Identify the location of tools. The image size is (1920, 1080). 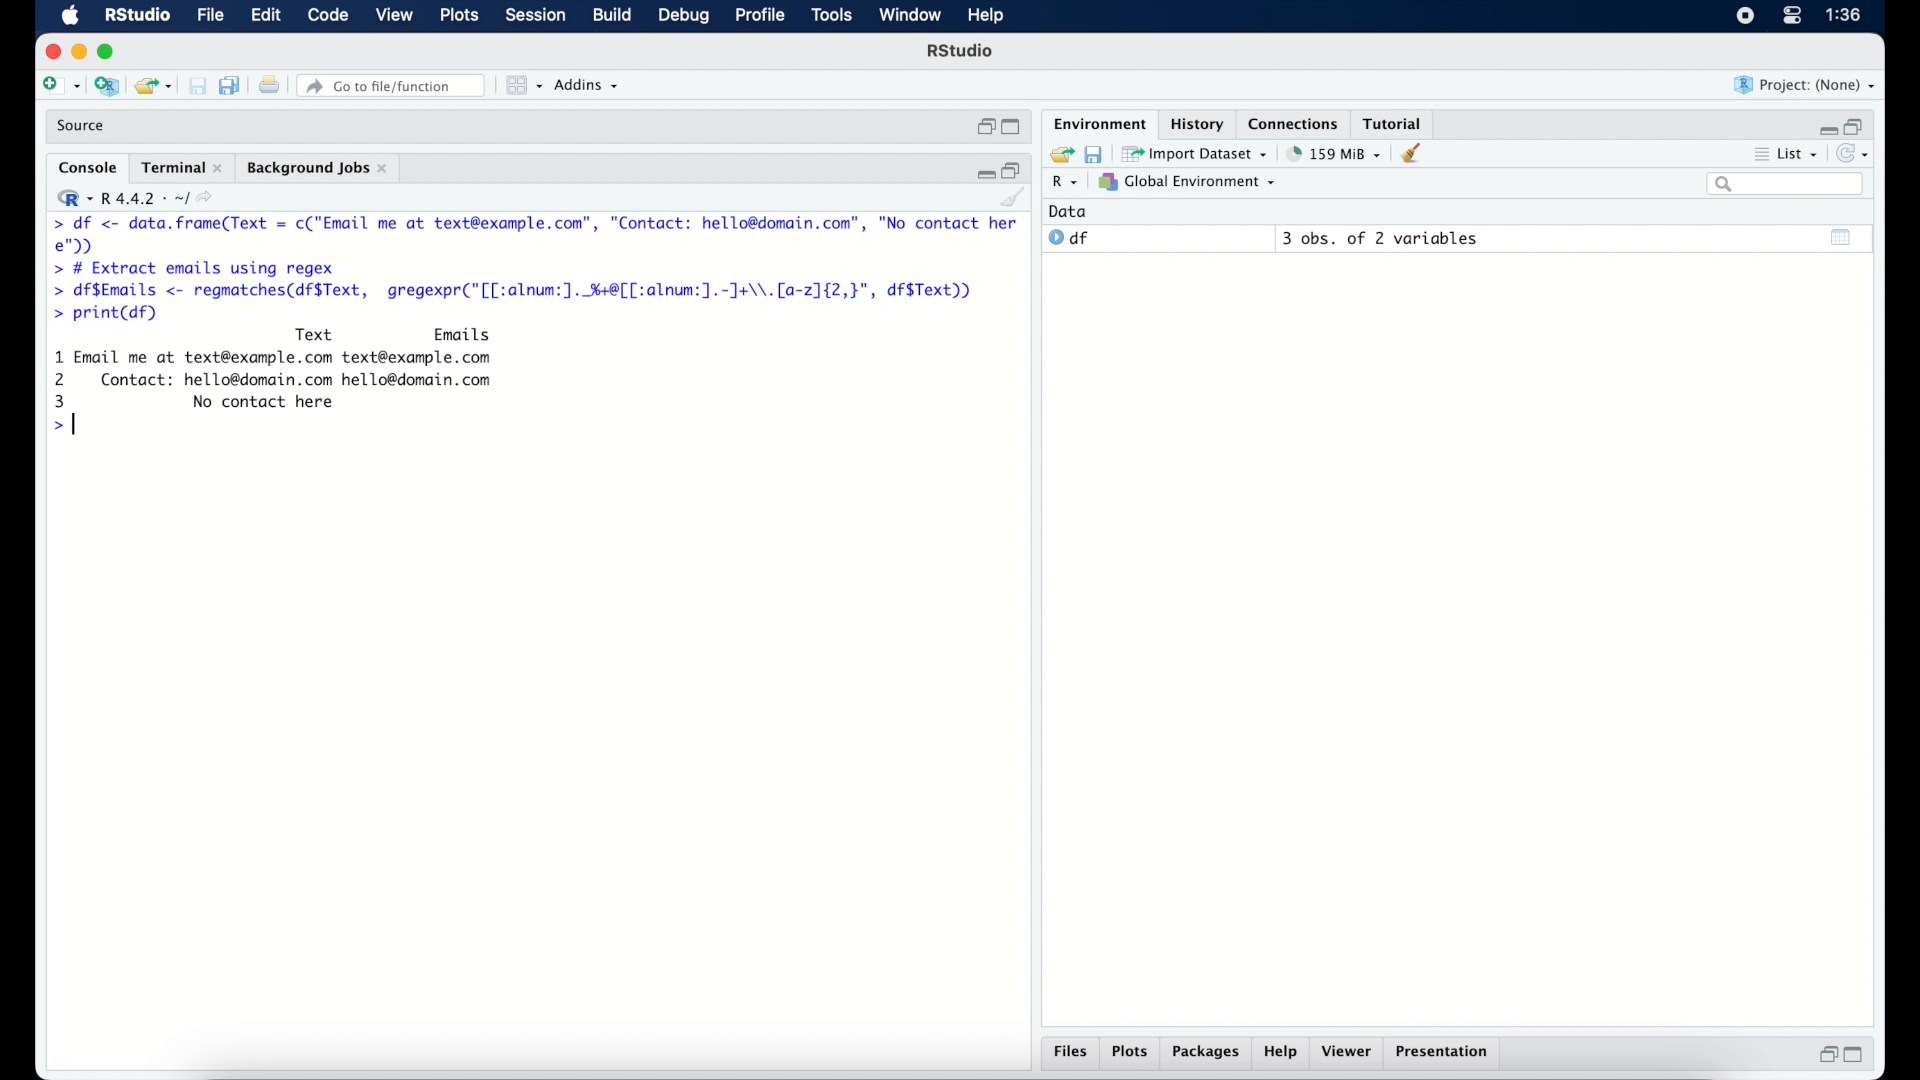
(830, 16).